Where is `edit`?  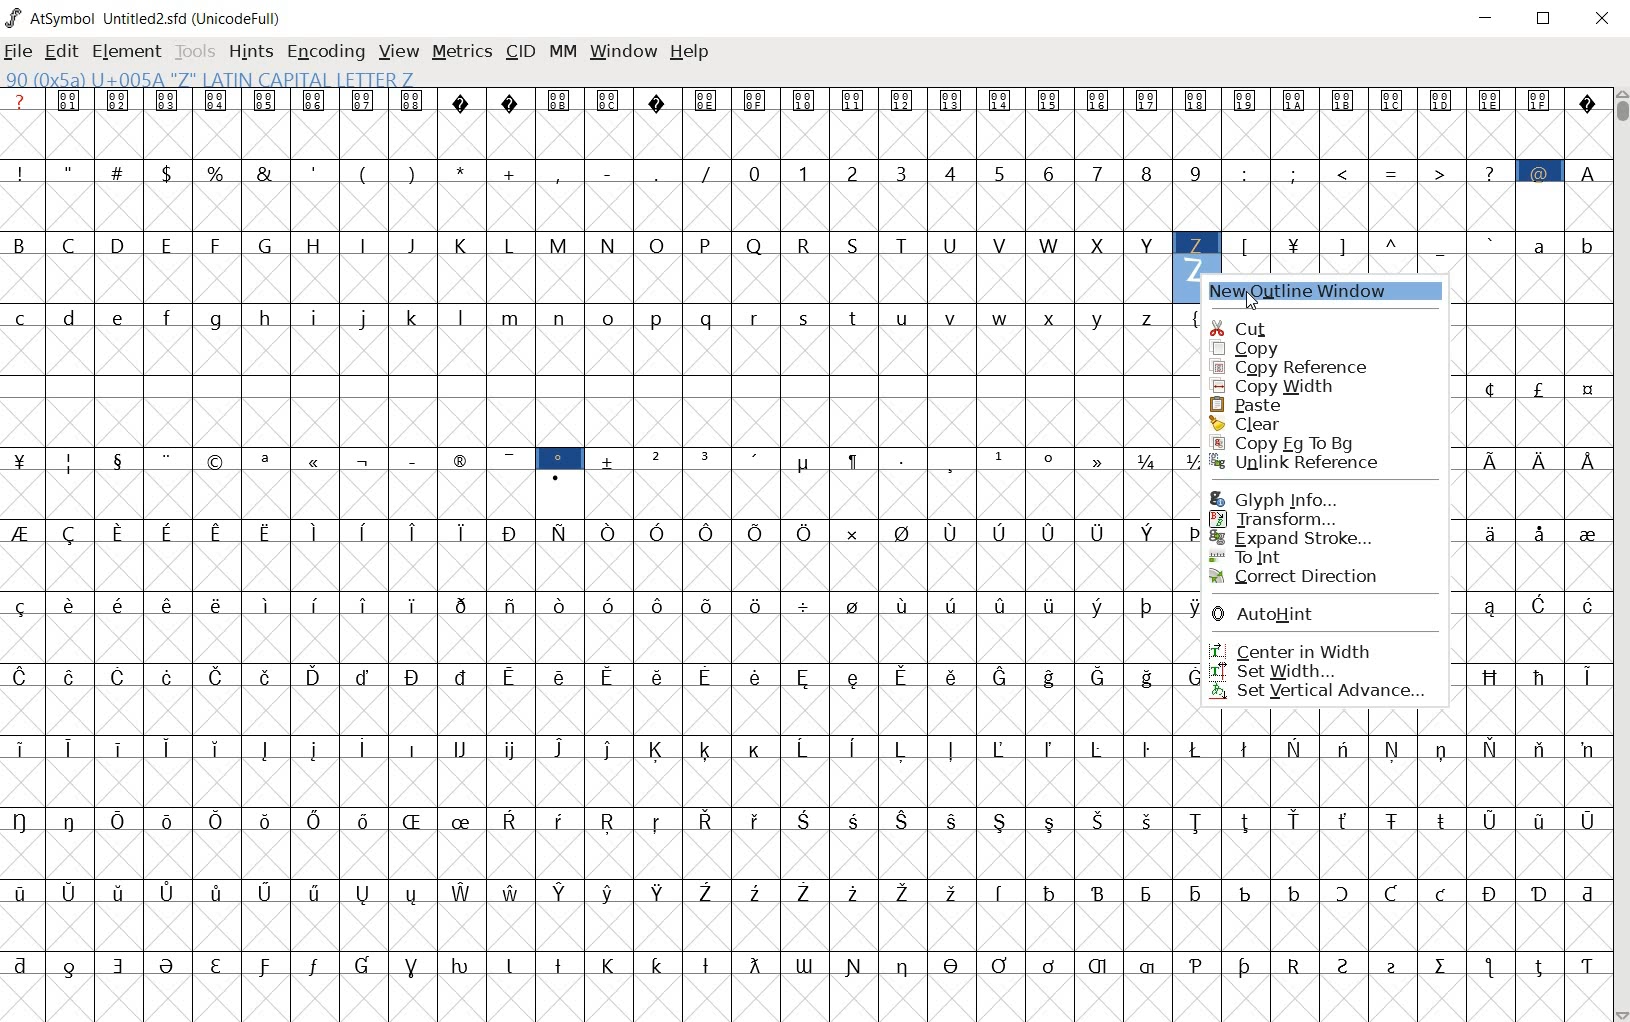 edit is located at coordinates (63, 53).